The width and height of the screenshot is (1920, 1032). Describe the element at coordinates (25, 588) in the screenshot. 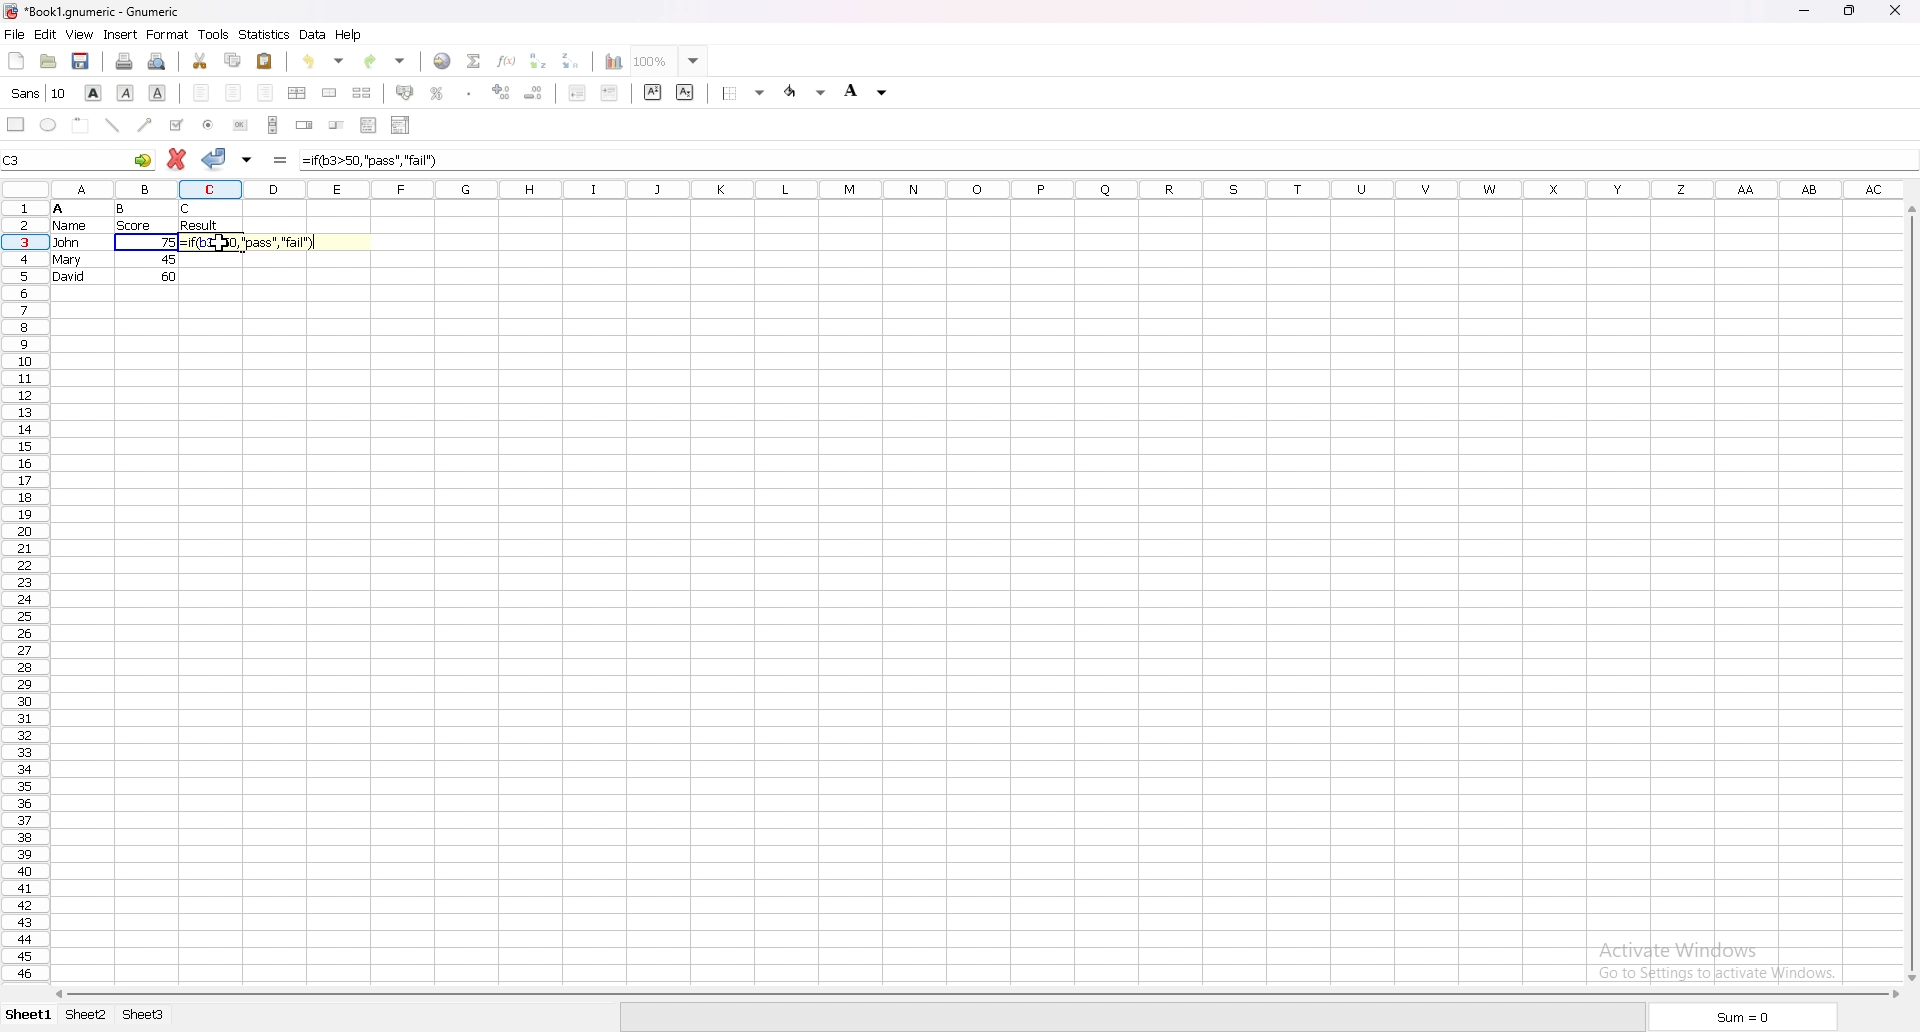

I see `row` at that location.